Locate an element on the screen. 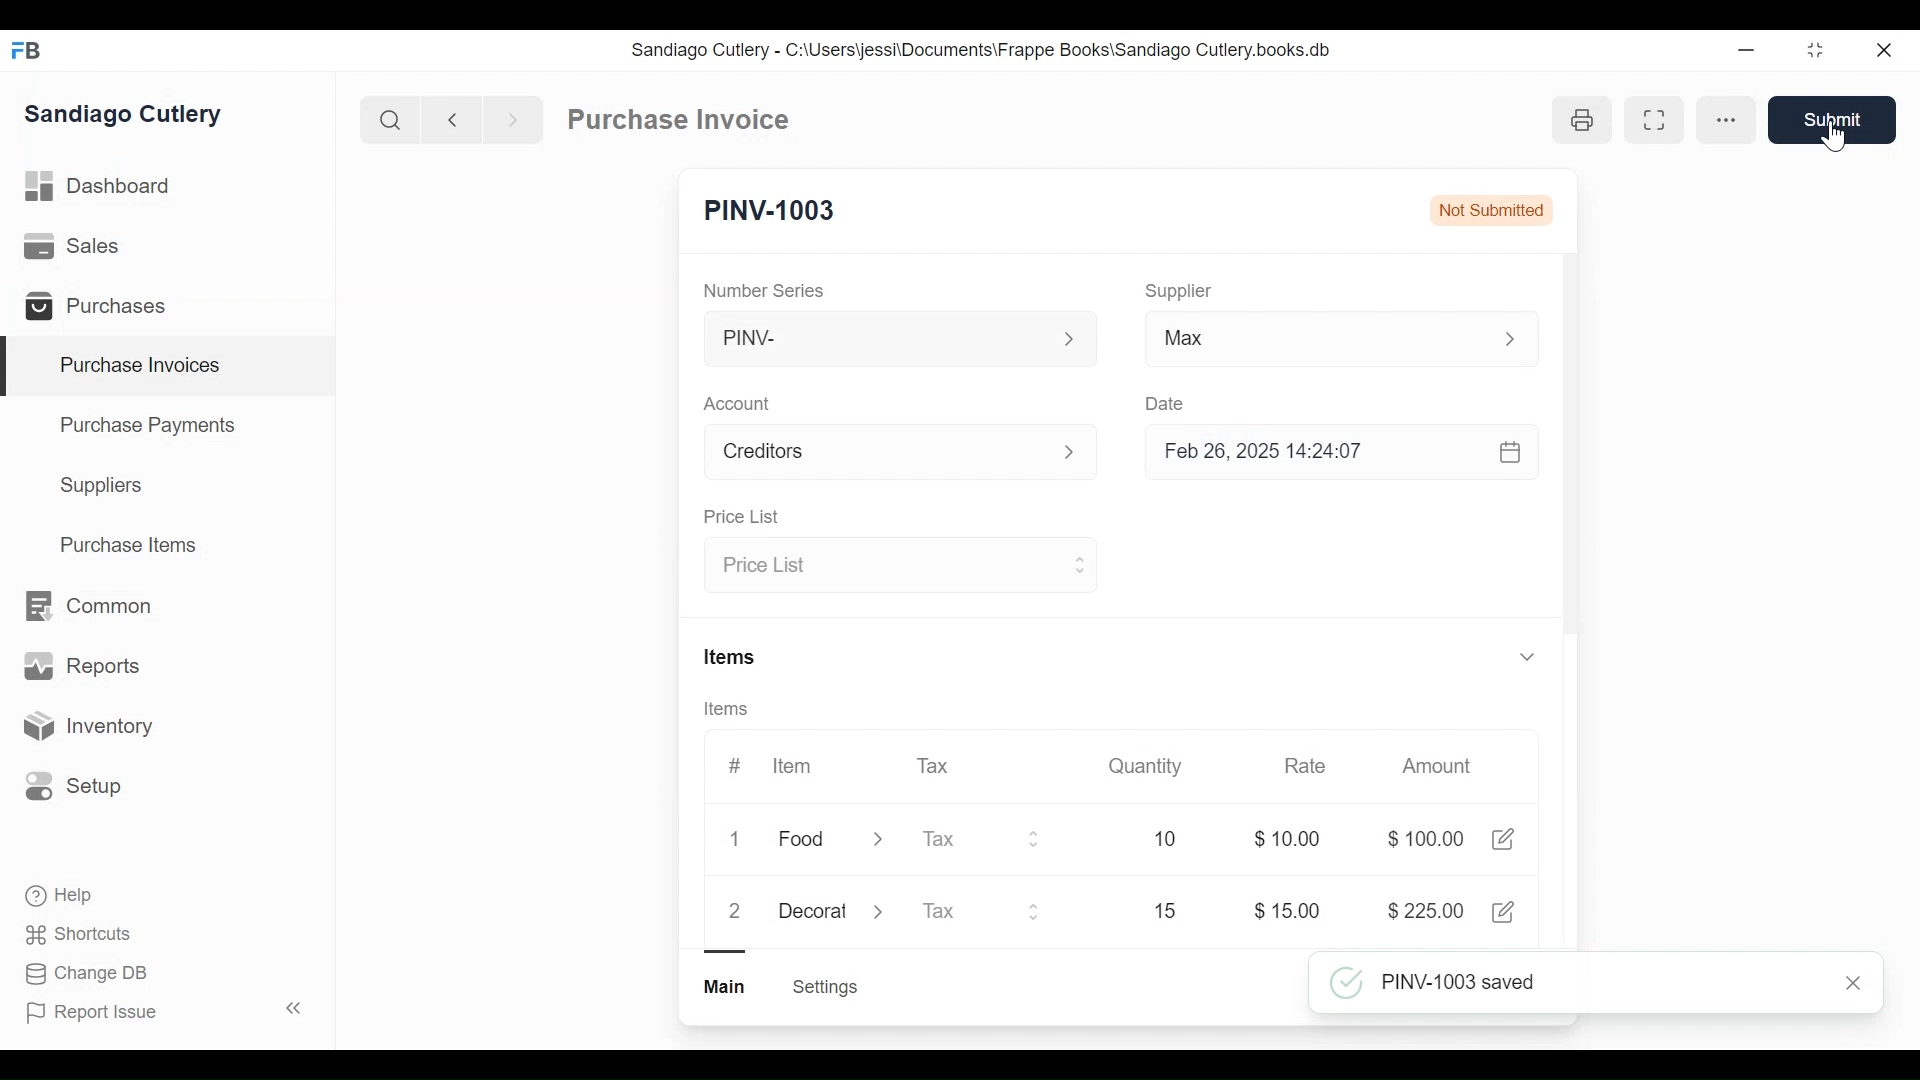 The width and height of the screenshot is (1920, 1080). Expand is located at coordinates (1038, 911).